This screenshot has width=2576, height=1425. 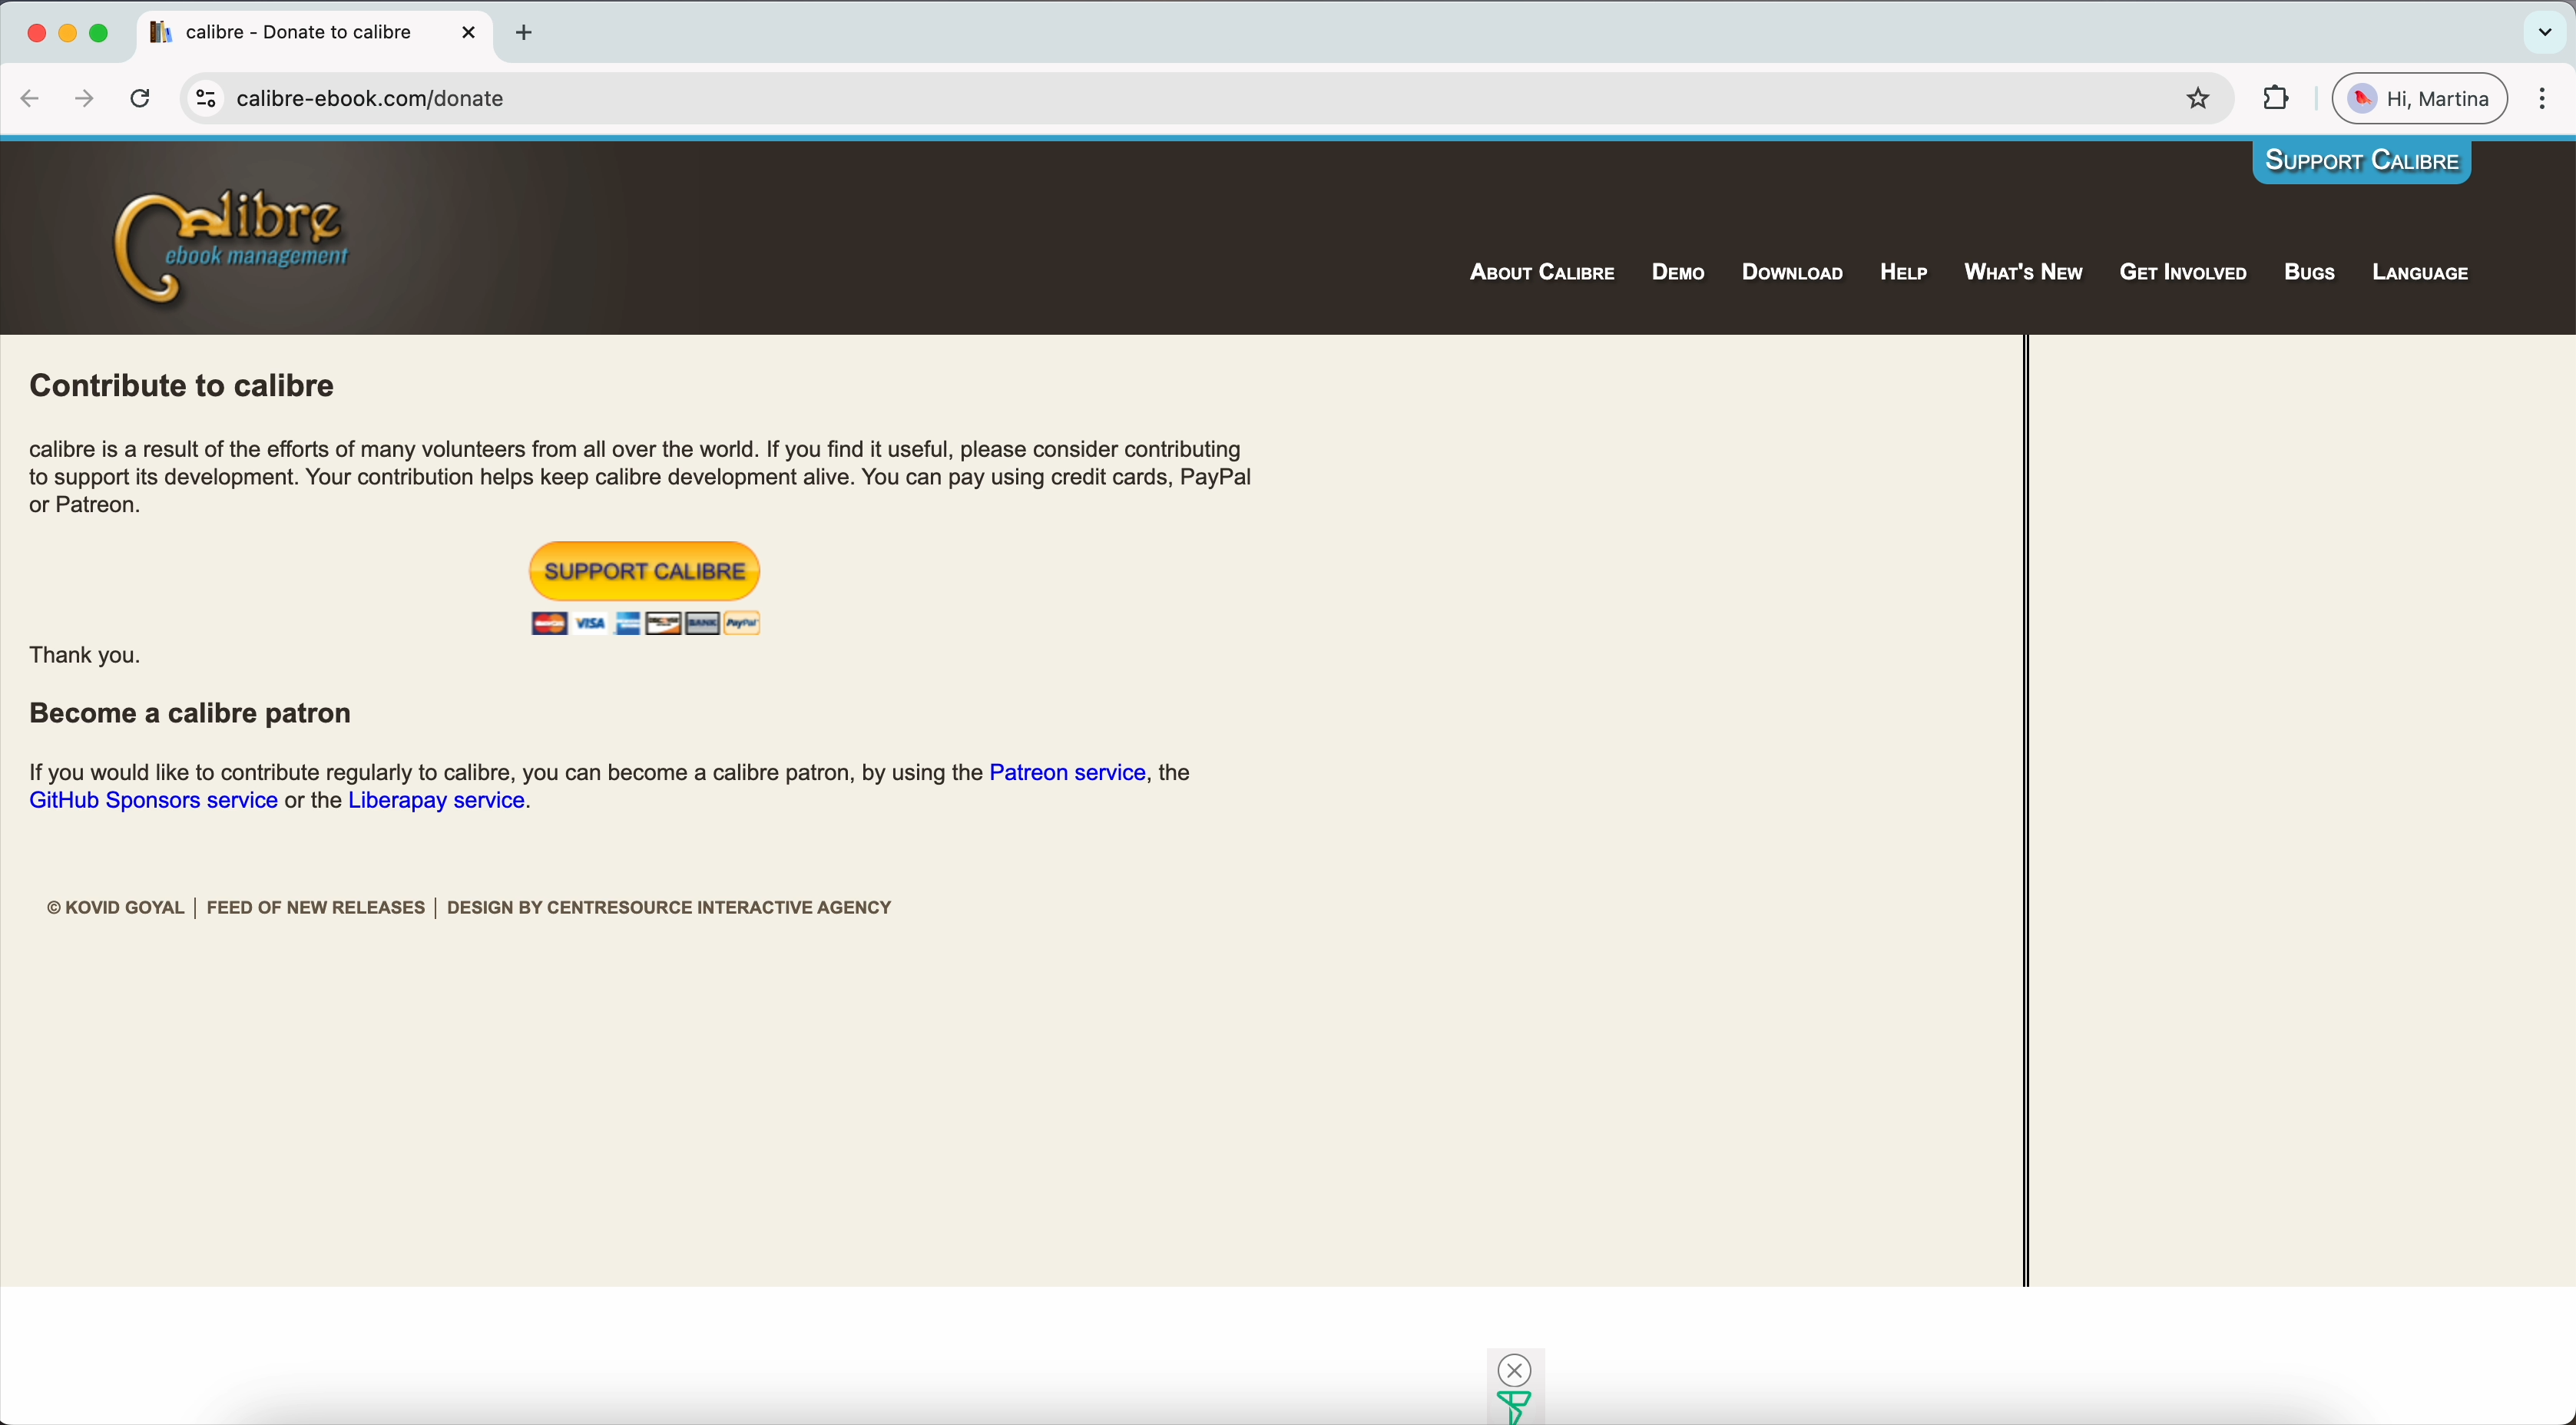 I want to click on About Calibre, so click(x=1541, y=272).